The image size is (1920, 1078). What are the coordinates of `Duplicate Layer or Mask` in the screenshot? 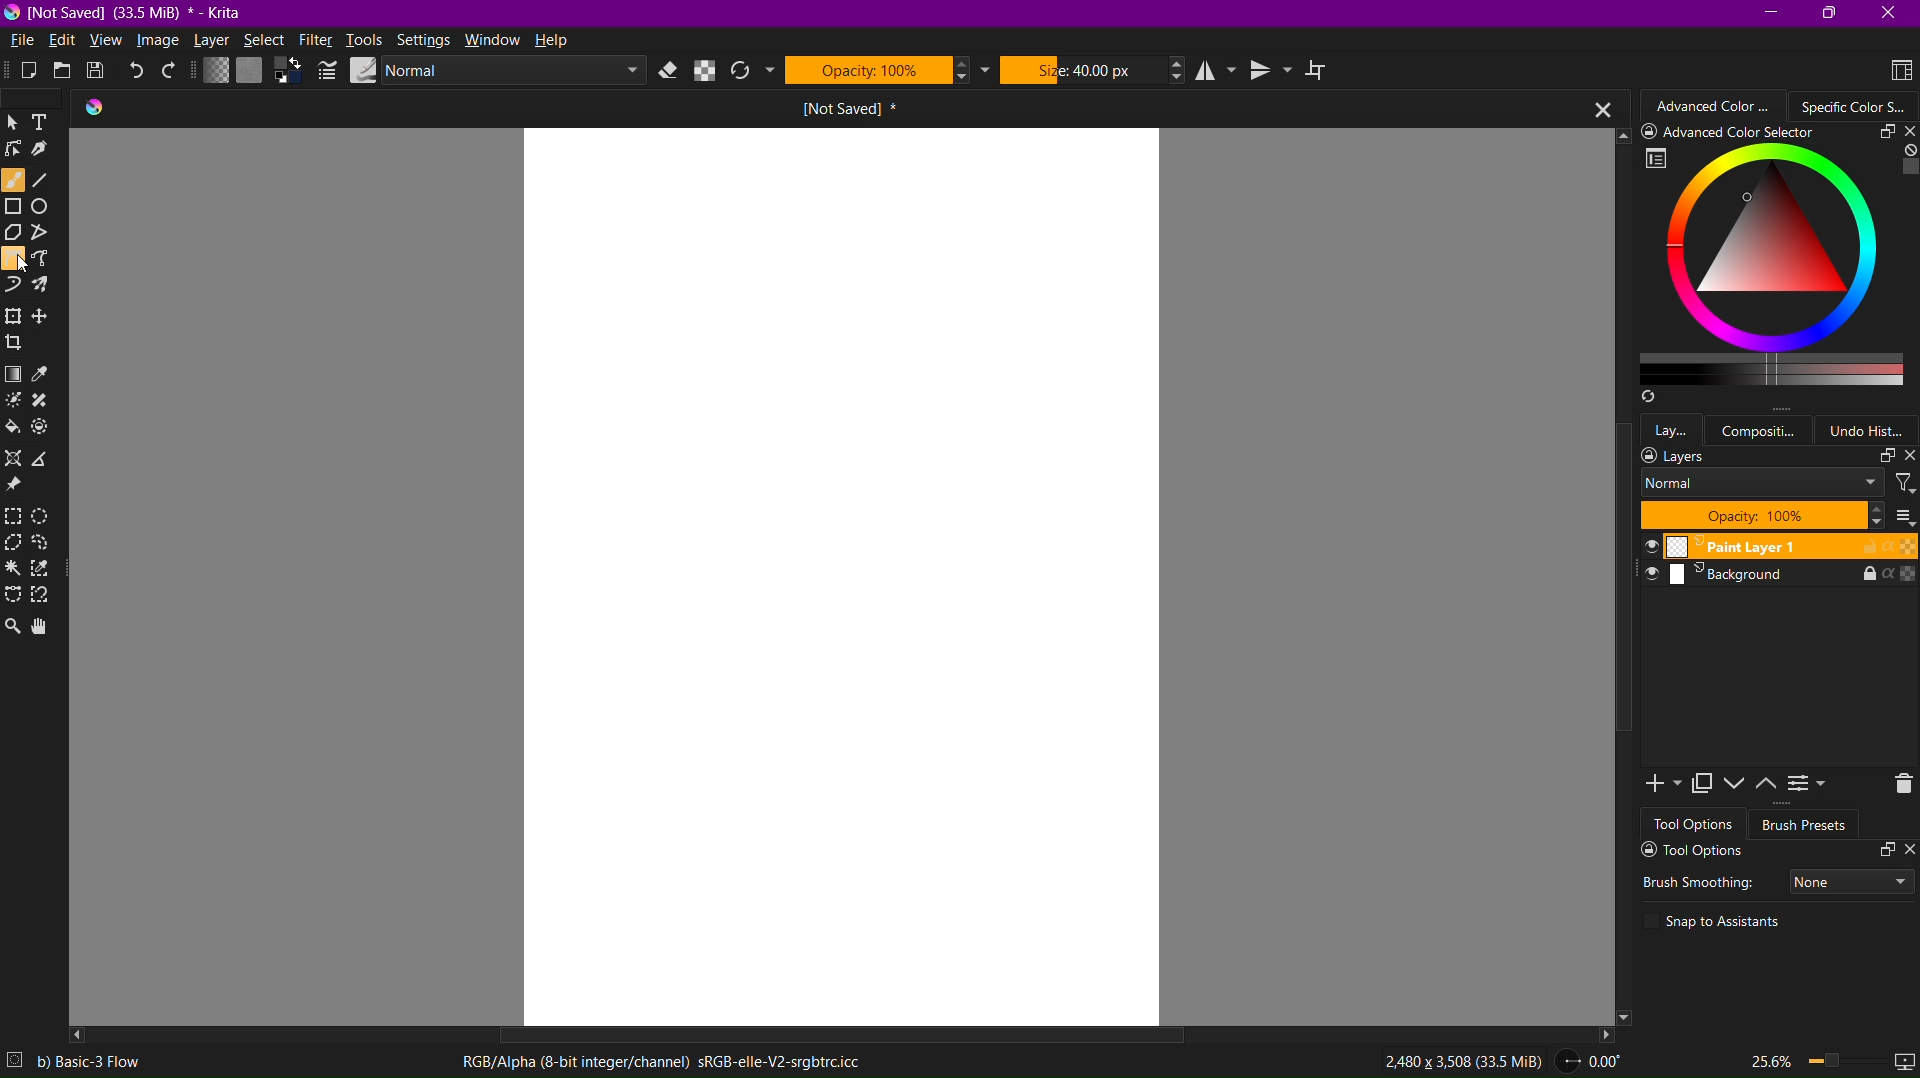 It's located at (1705, 785).